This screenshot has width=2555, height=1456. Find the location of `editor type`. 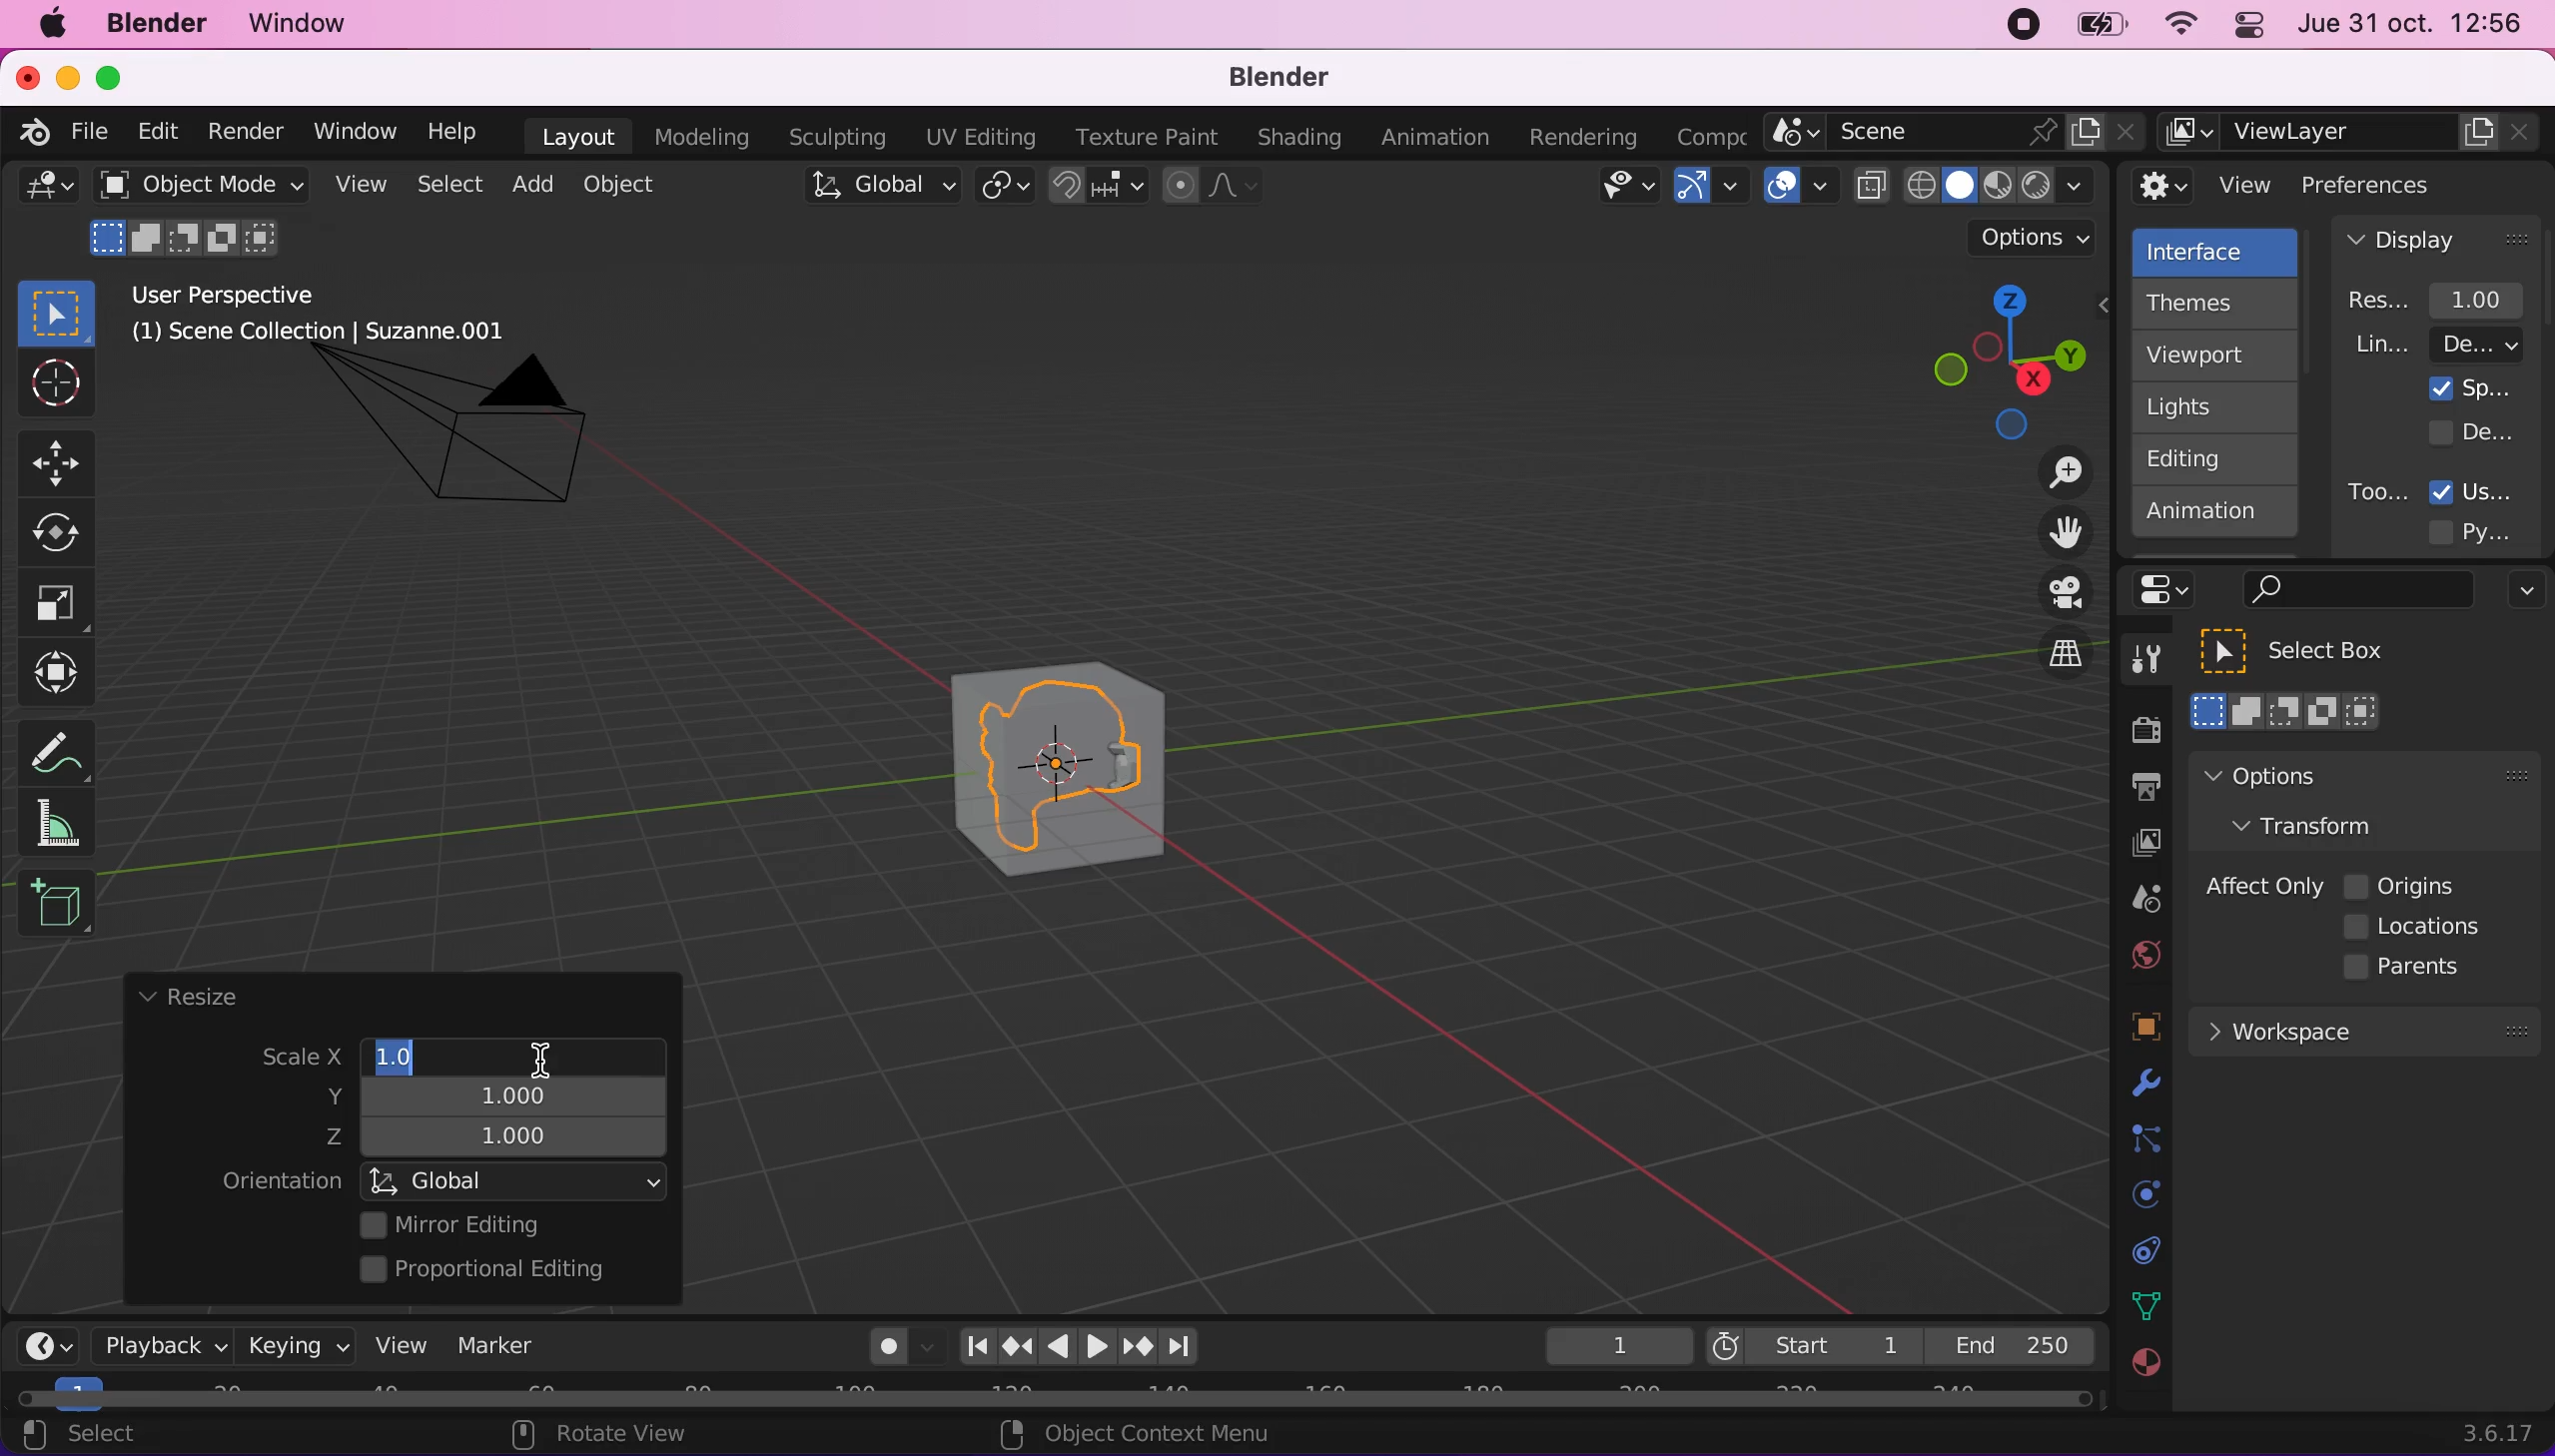

editor type is located at coordinates (40, 1330).